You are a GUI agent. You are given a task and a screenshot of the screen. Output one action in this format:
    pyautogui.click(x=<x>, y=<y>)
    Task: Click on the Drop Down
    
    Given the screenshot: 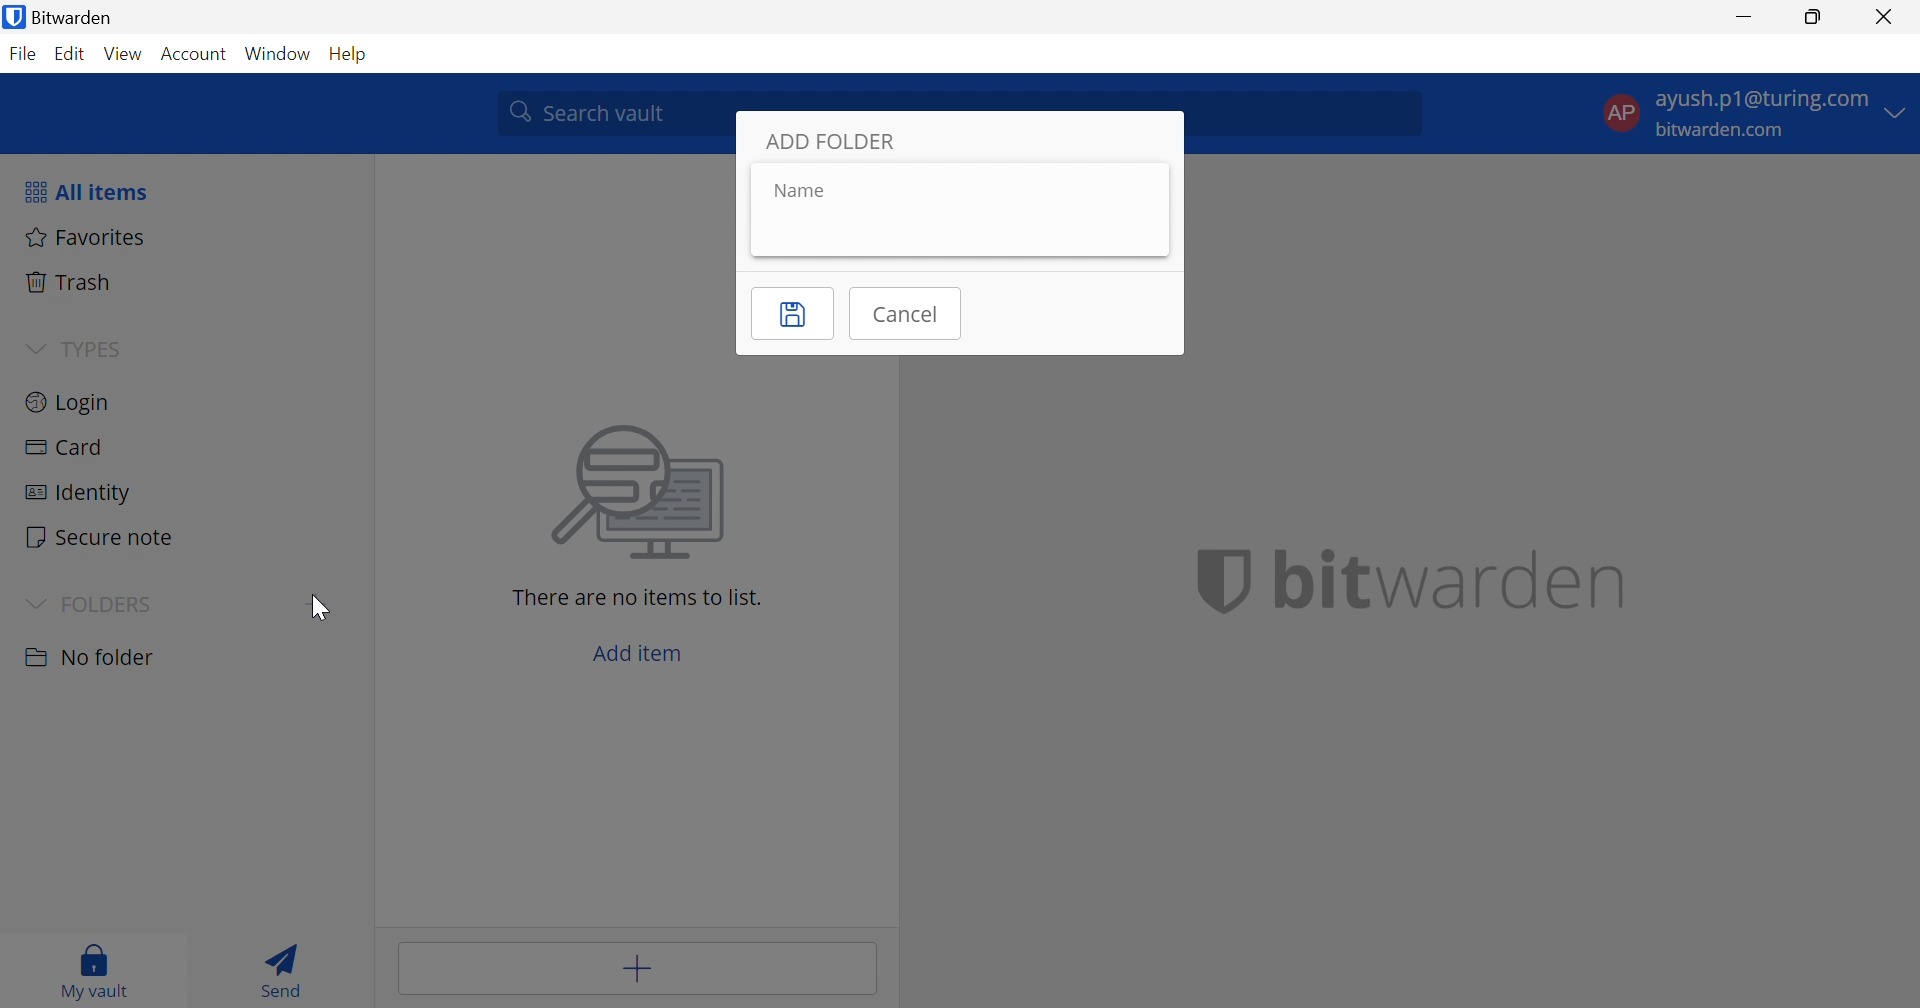 What is the action you would take?
    pyautogui.click(x=32, y=347)
    